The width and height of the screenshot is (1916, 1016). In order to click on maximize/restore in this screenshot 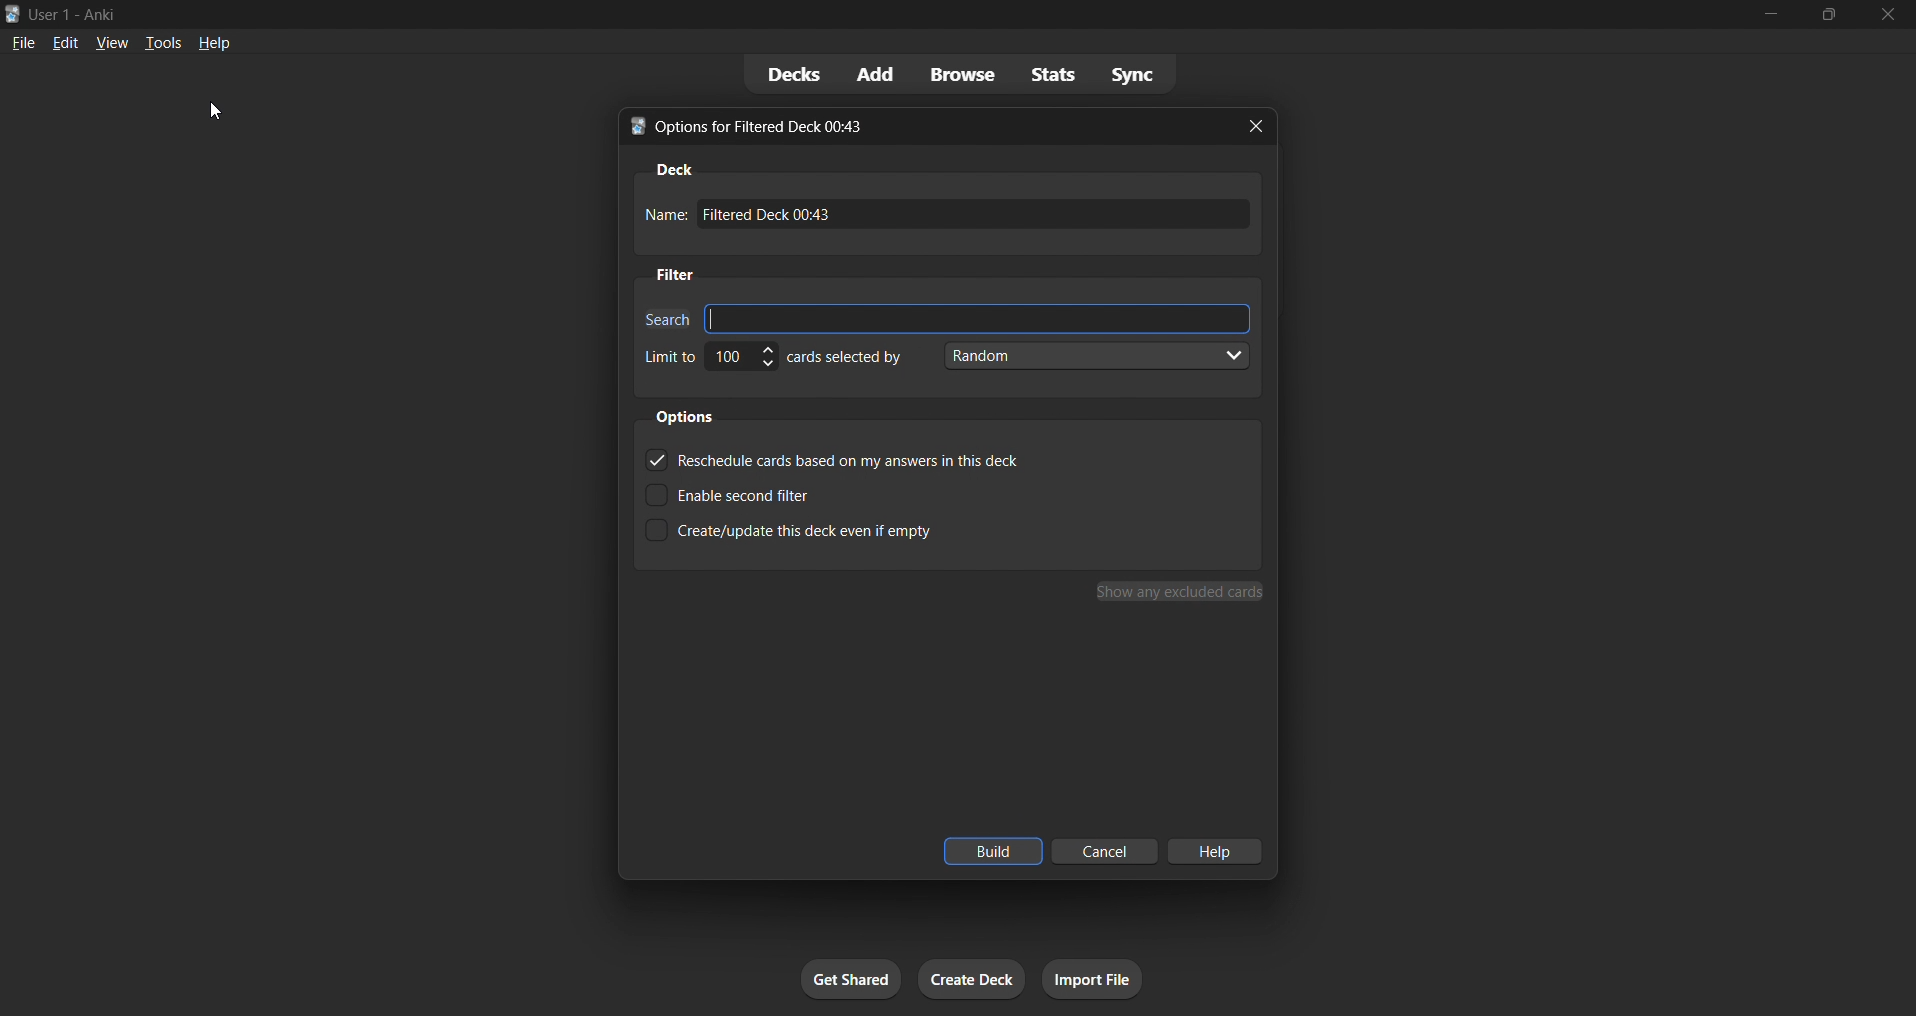, I will do `click(1823, 13)`.